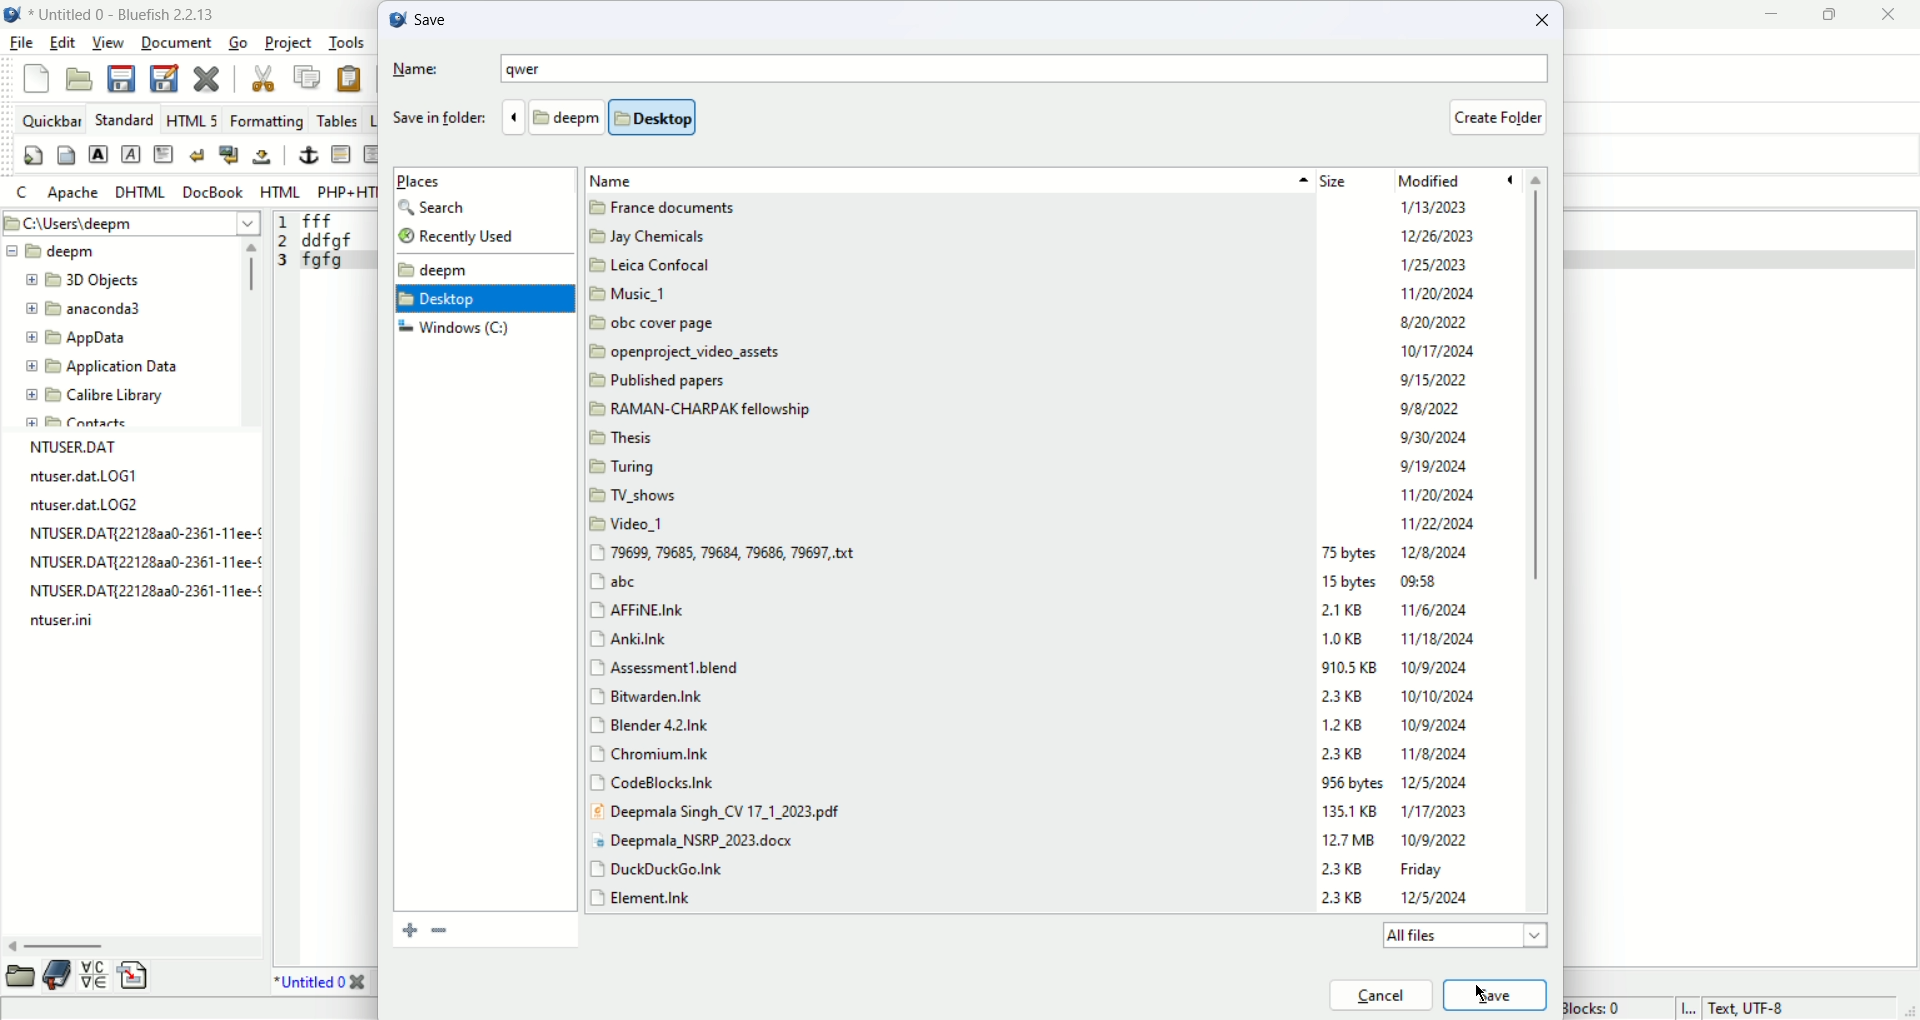 The height and width of the screenshot is (1020, 1920). I want to click on new, so click(37, 77).